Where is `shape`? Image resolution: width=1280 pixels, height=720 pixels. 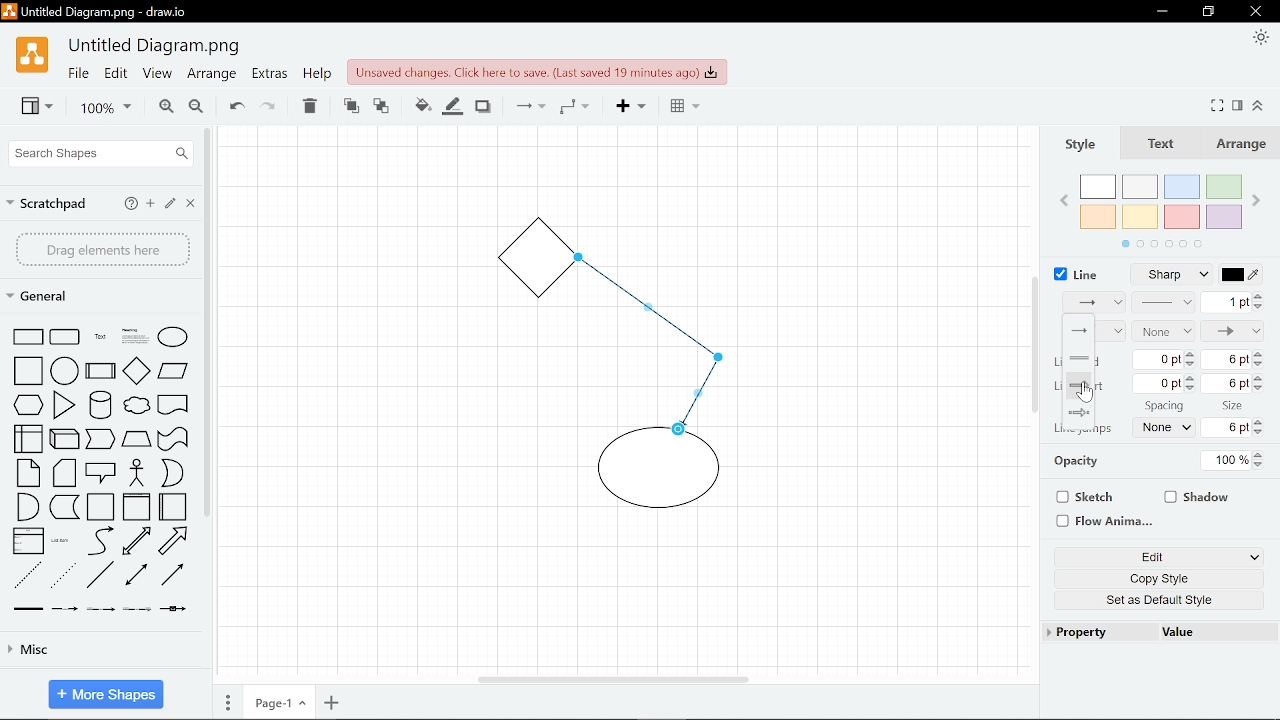 shape is located at coordinates (24, 371).